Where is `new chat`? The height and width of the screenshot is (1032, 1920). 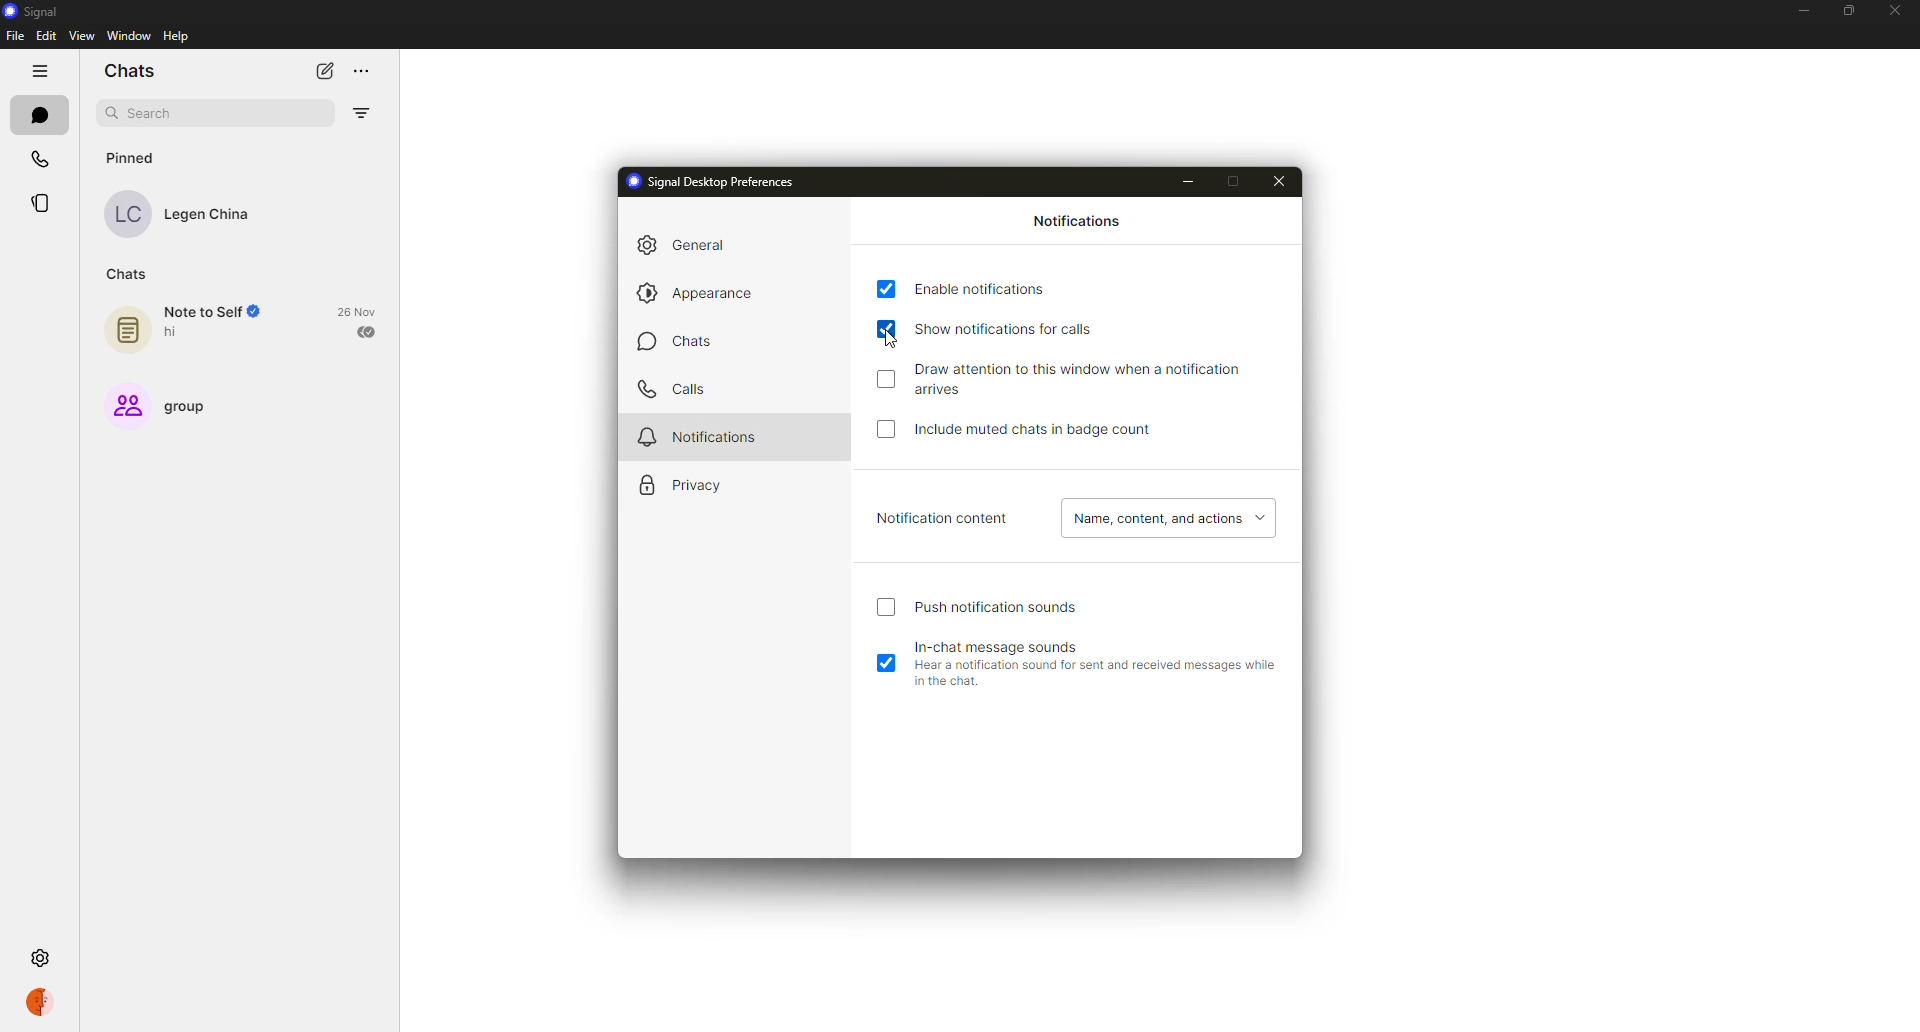
new chat is located at coordinates (322, 70).